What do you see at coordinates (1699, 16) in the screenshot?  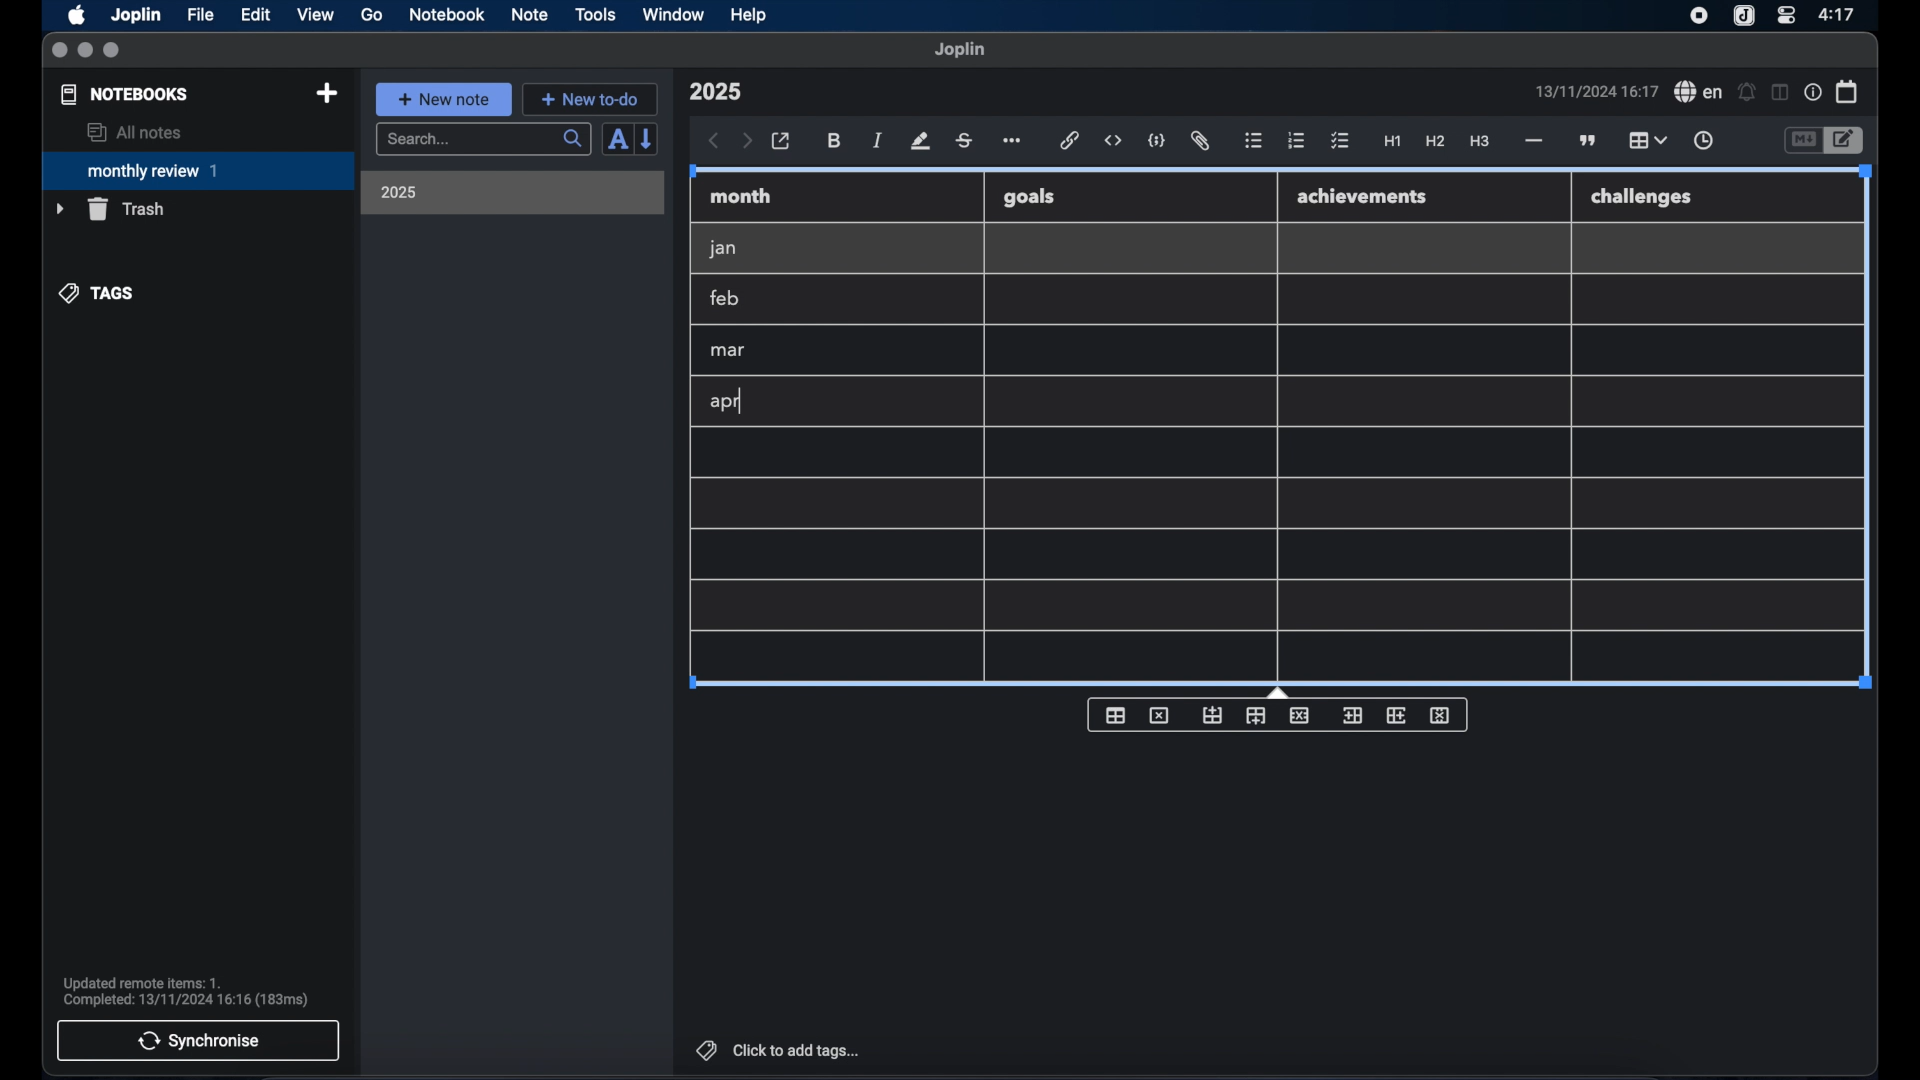 I see `screen recorder icon` at bounding box center [1699, 16].